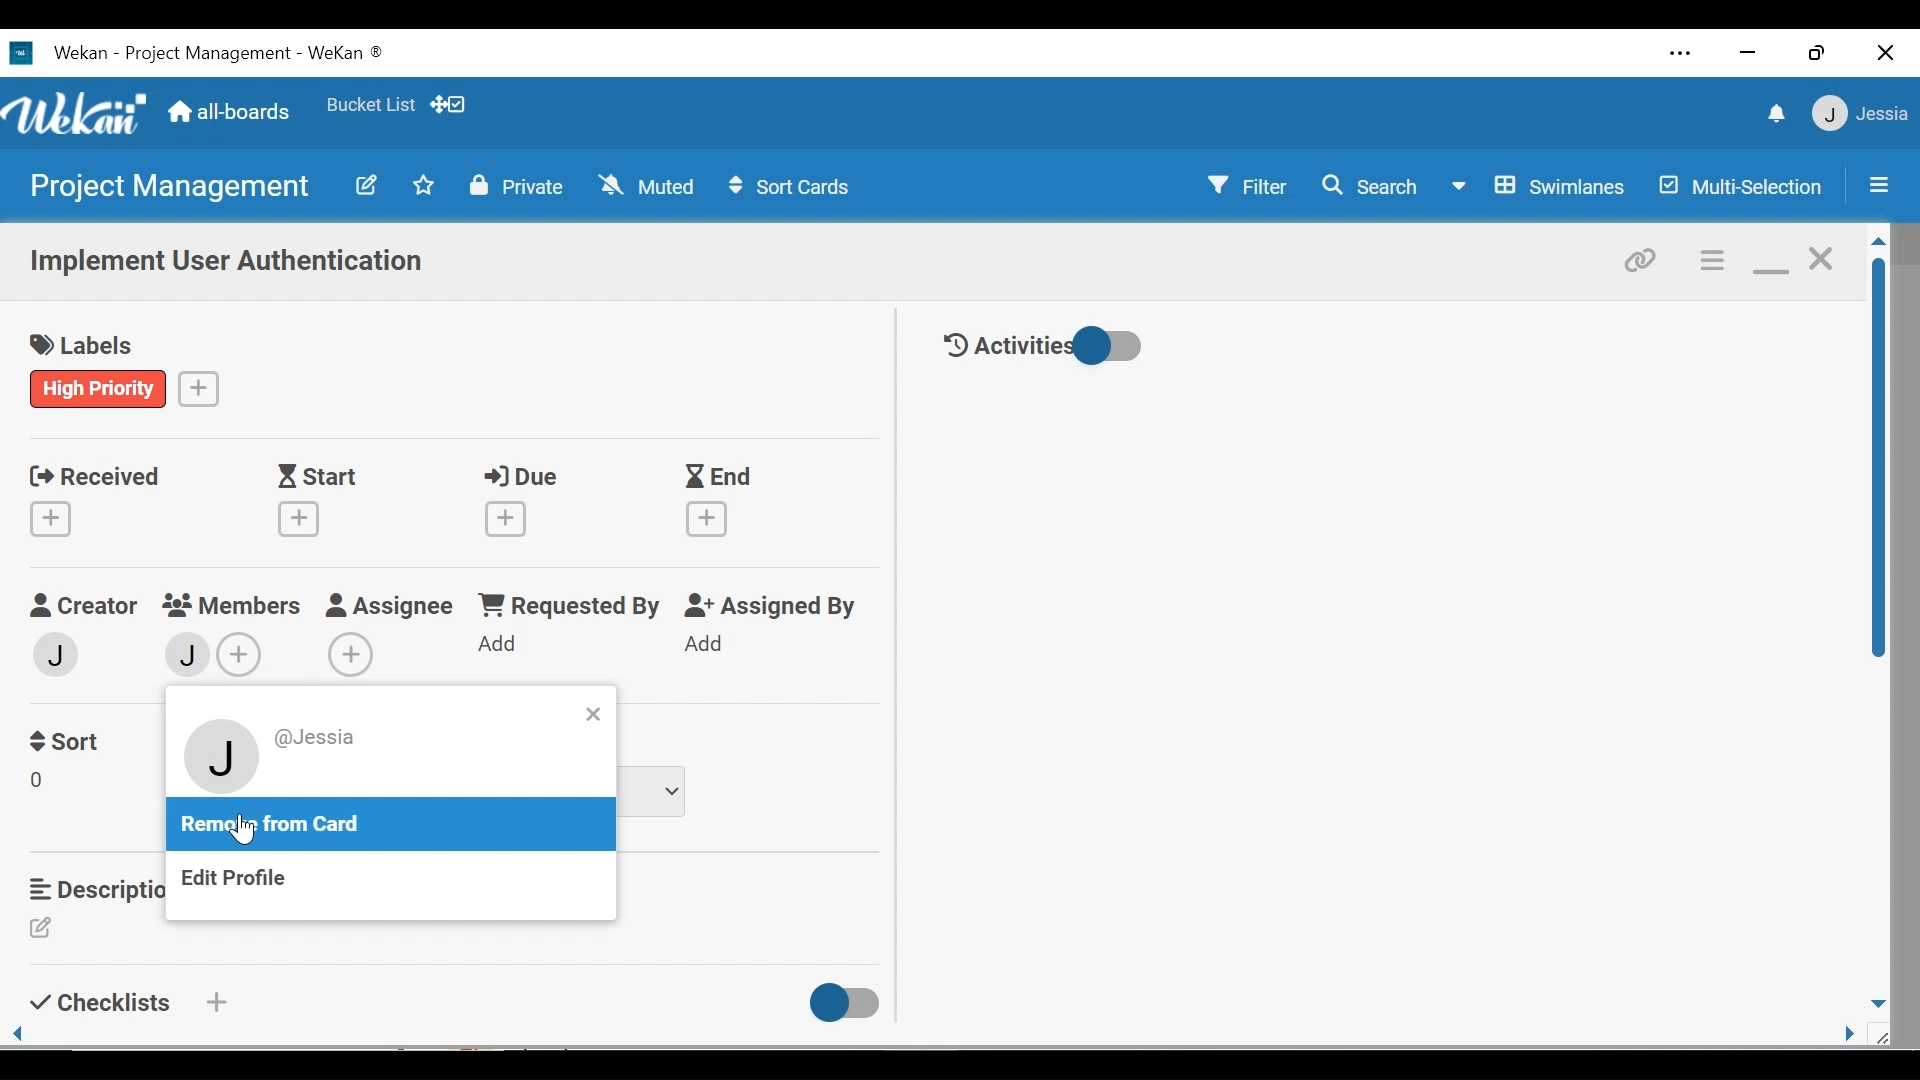 The image size is (1920, 1080). What do you see at coordinates (79, 113) in the screenshot?
I see `Wekan logo` at bounding box center [79, 113].